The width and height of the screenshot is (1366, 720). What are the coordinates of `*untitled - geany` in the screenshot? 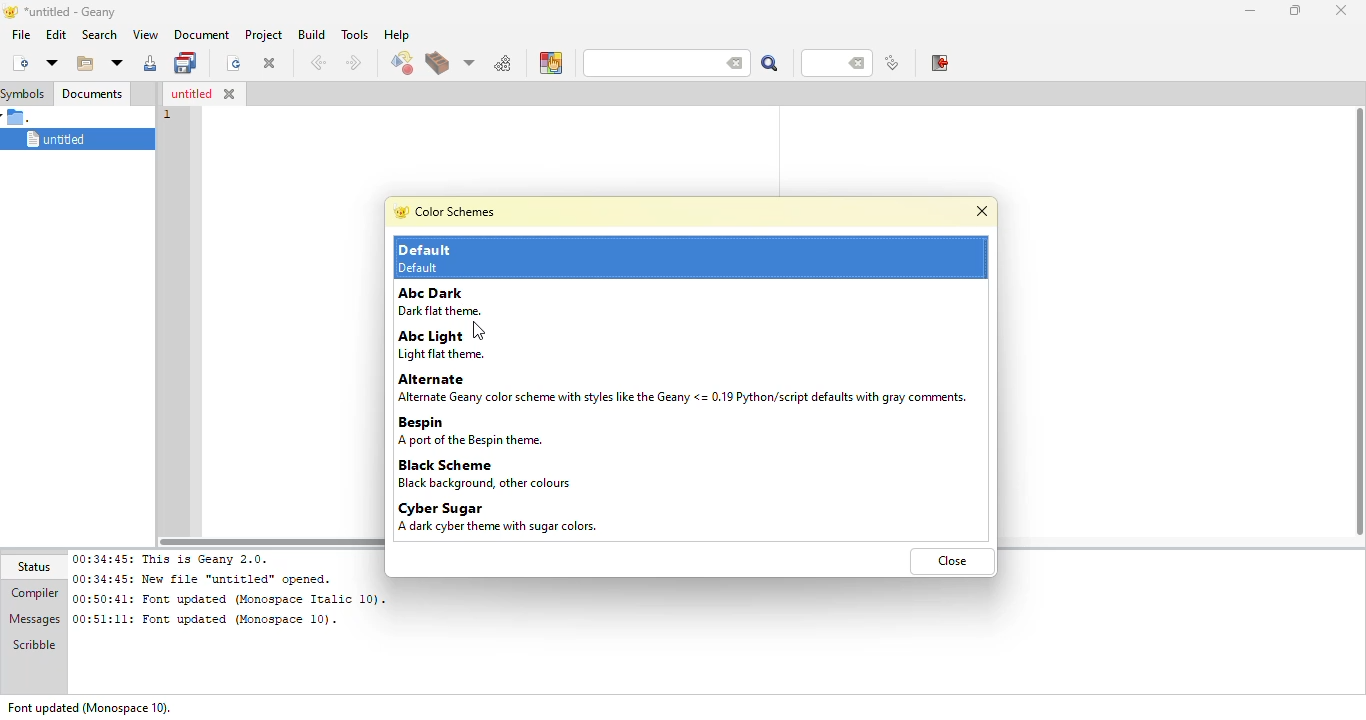 It's located at (80, 12).